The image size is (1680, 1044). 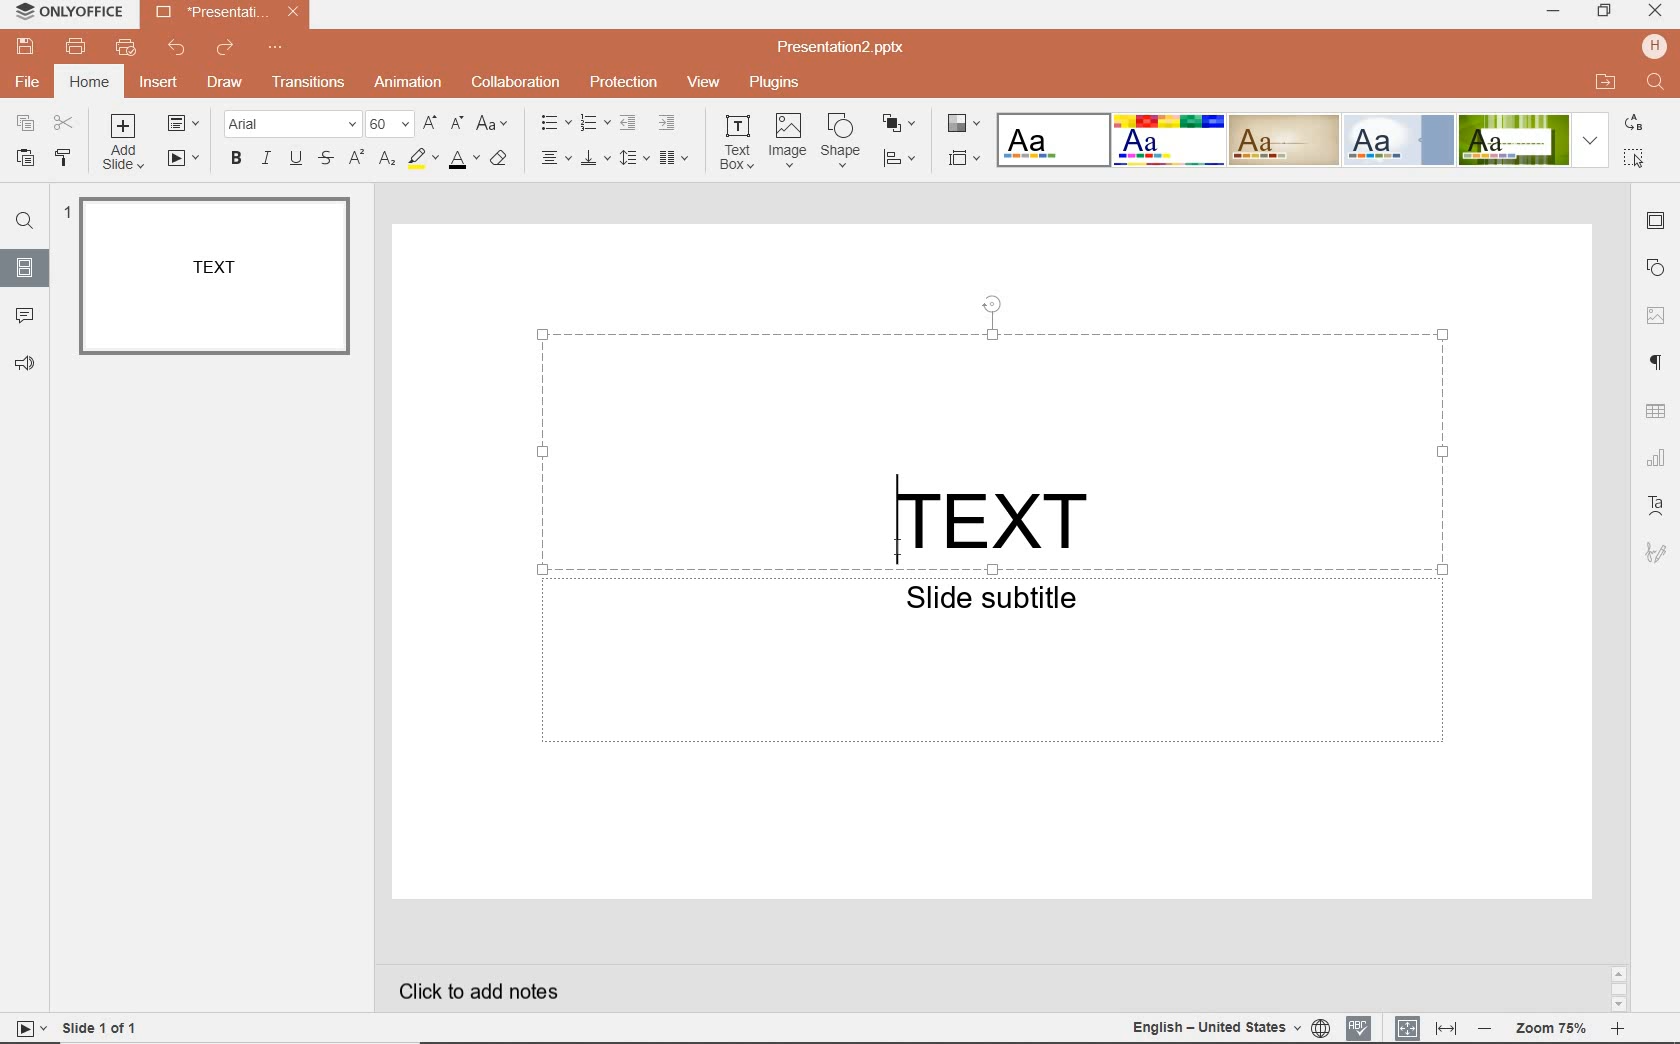 I want to click on SLIDE SETTINGS, so click(x=1658, y=221).